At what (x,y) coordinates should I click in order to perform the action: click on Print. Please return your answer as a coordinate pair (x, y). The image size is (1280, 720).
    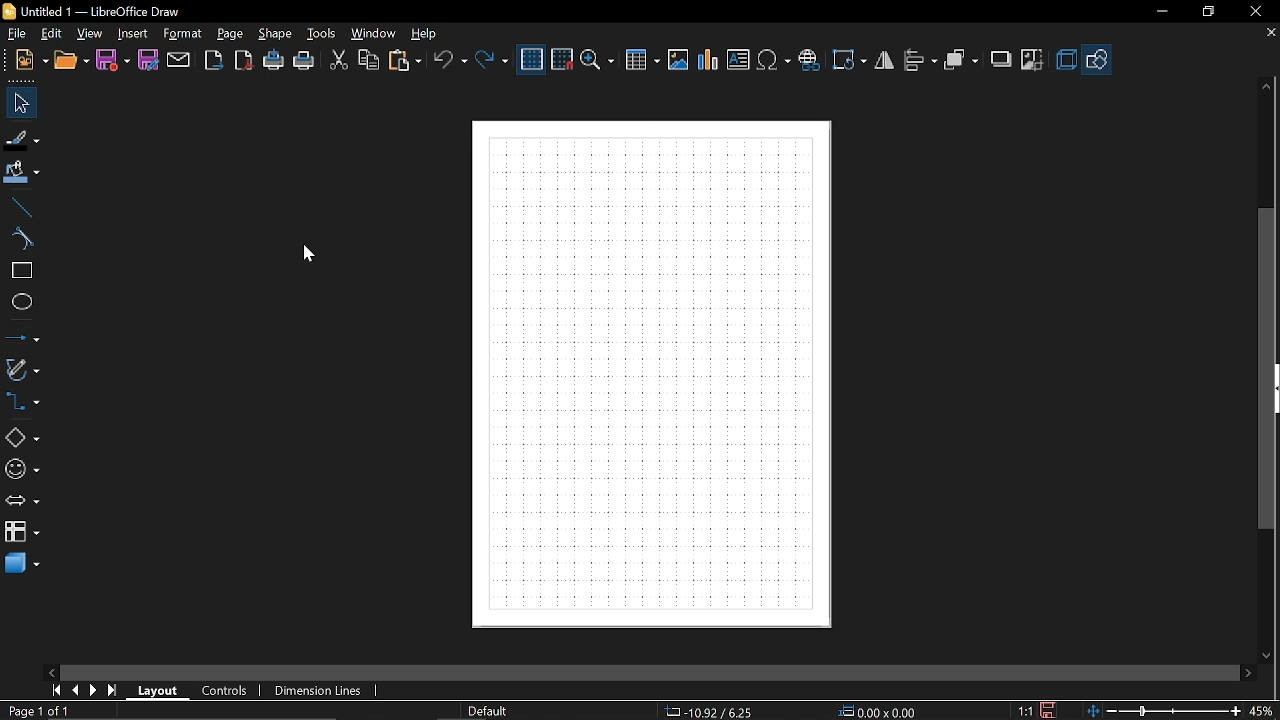
    Looking at the image, I should click on (304, 63).